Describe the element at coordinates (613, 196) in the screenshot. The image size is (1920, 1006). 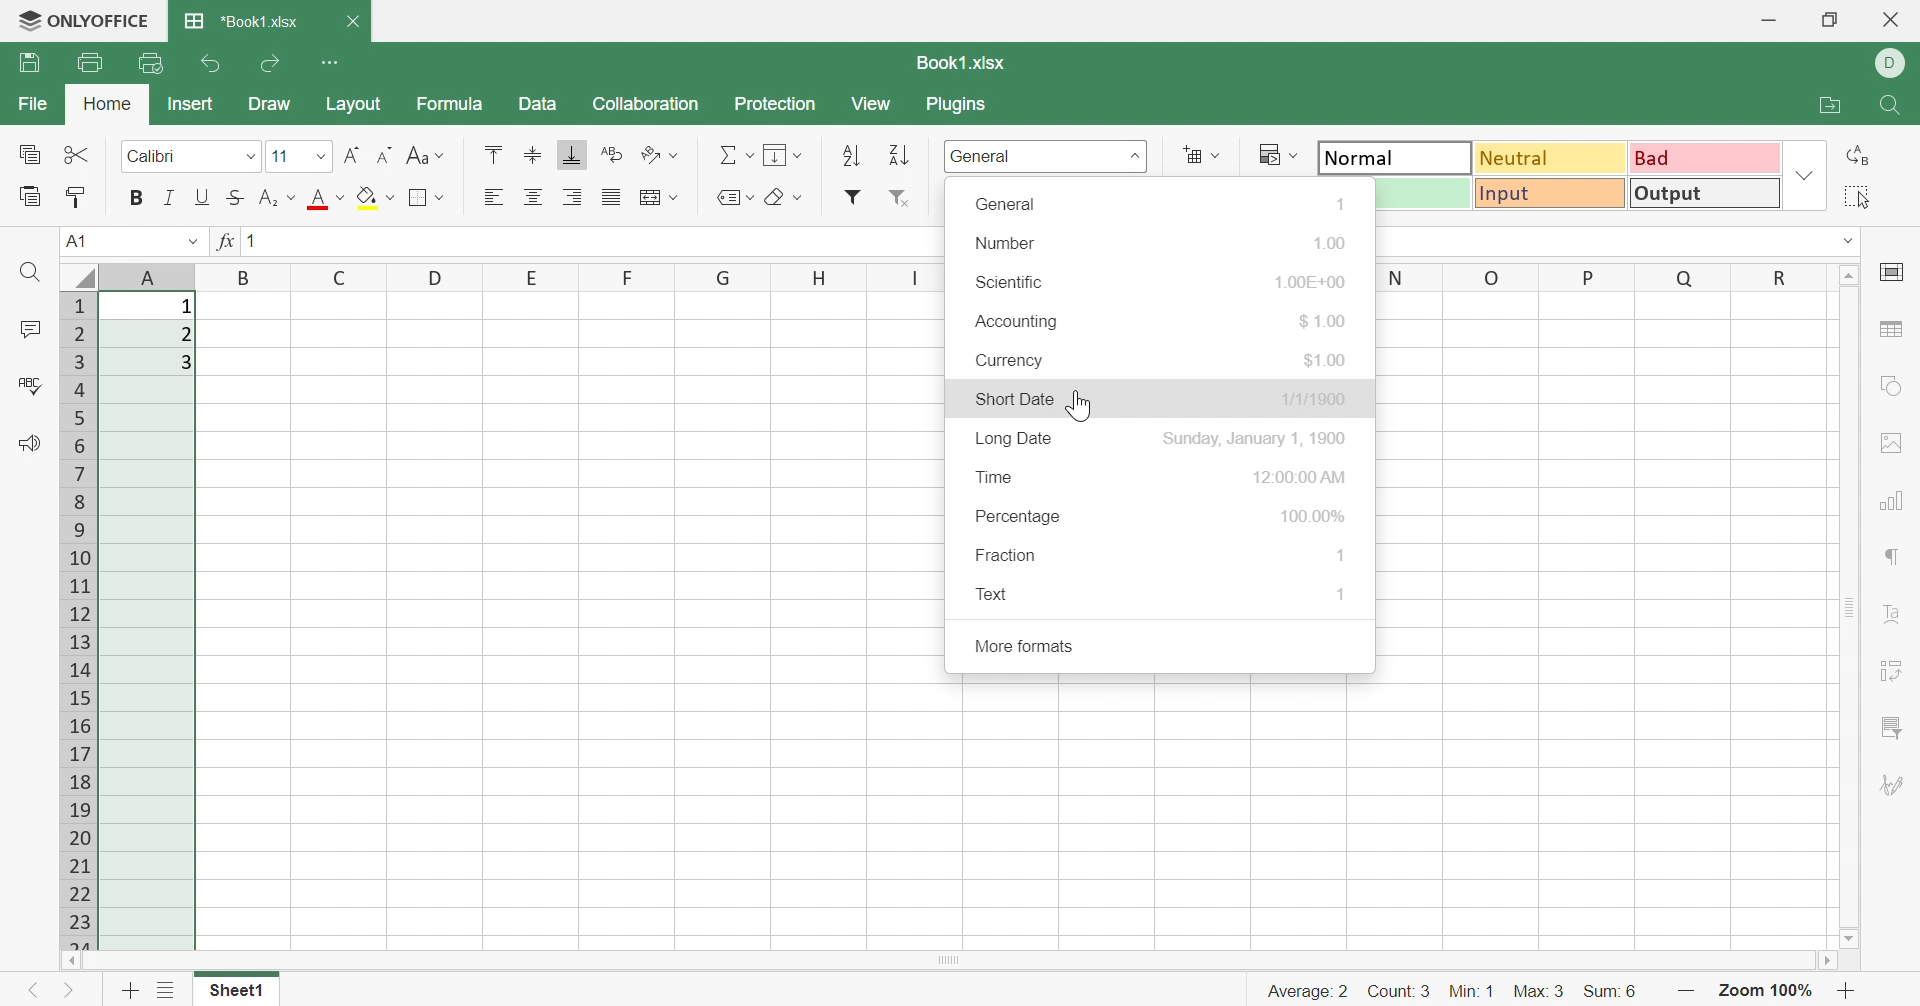
I see `Justified` at that location.